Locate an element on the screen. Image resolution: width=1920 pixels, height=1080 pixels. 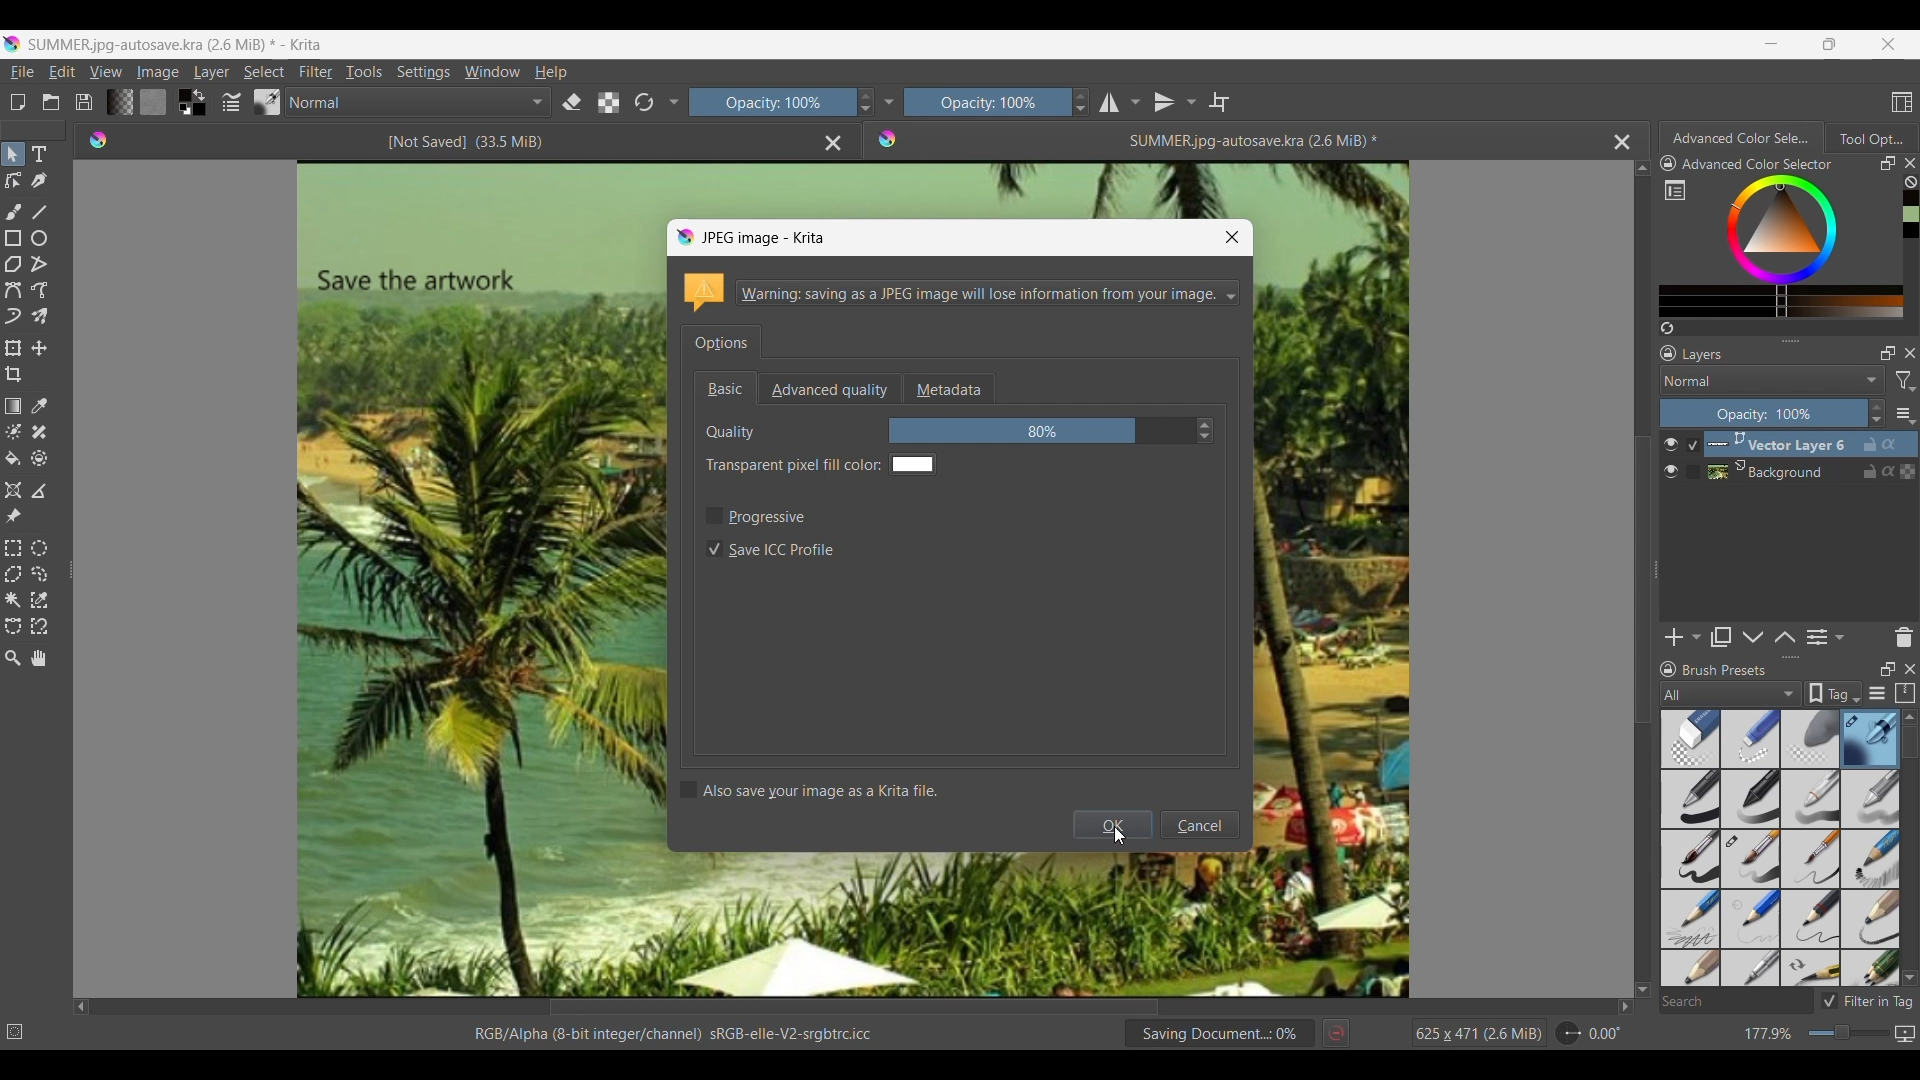
Save input made  is located at coordinates (1113, 825).